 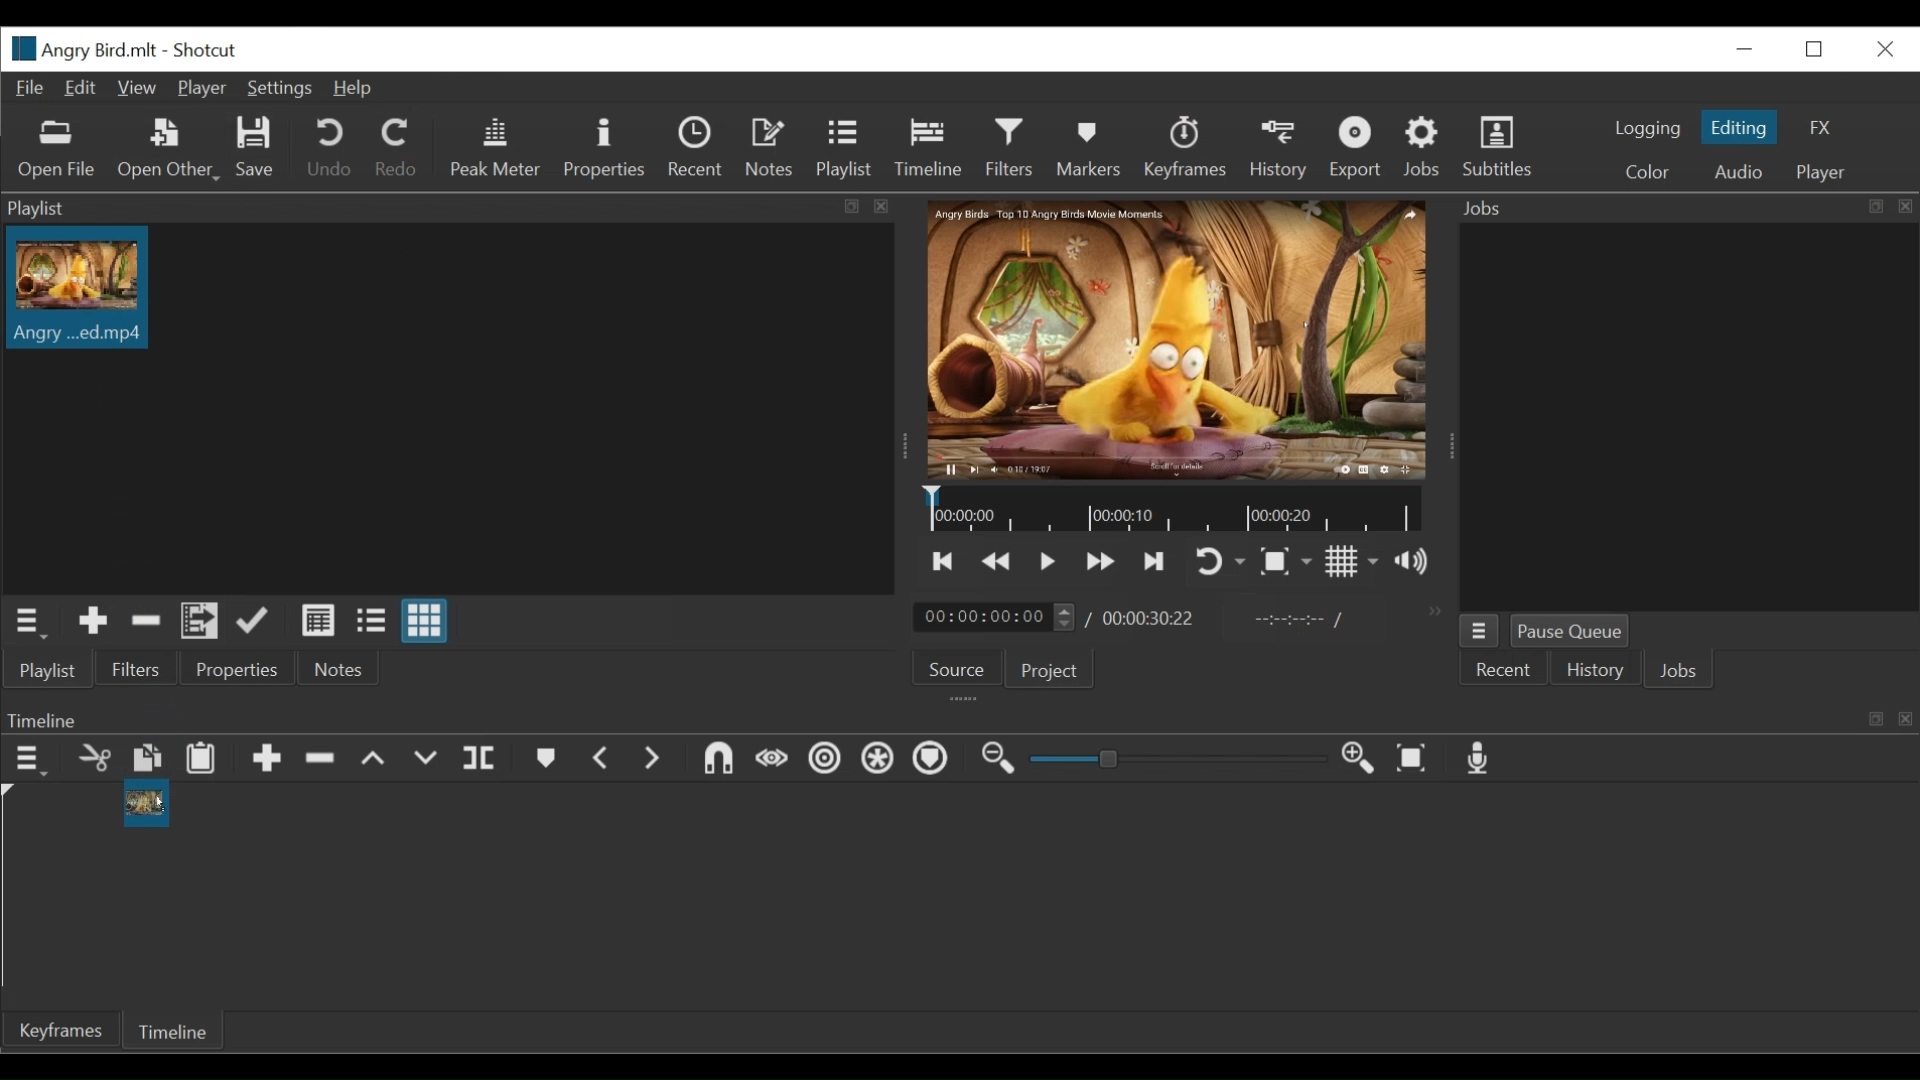 What do you see at coordinates (1825, 170) in the screenshot?
I see `Player` at bounding box center [1825, 170].